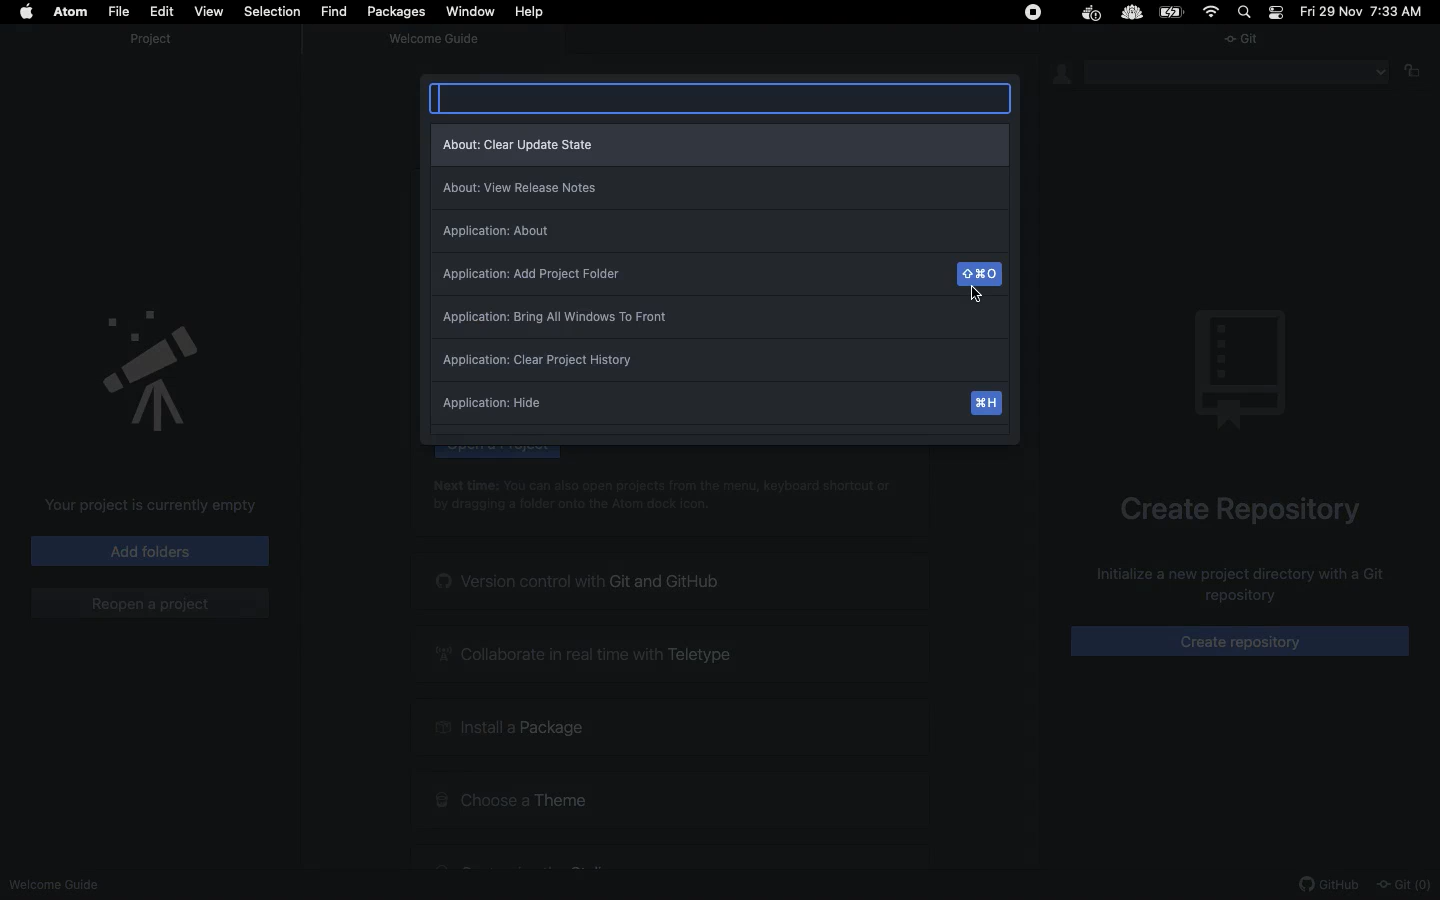 The image size is (1440, 900). Describe the element at coordinates (207, 11) in the screenshot. I see `View` at that location.